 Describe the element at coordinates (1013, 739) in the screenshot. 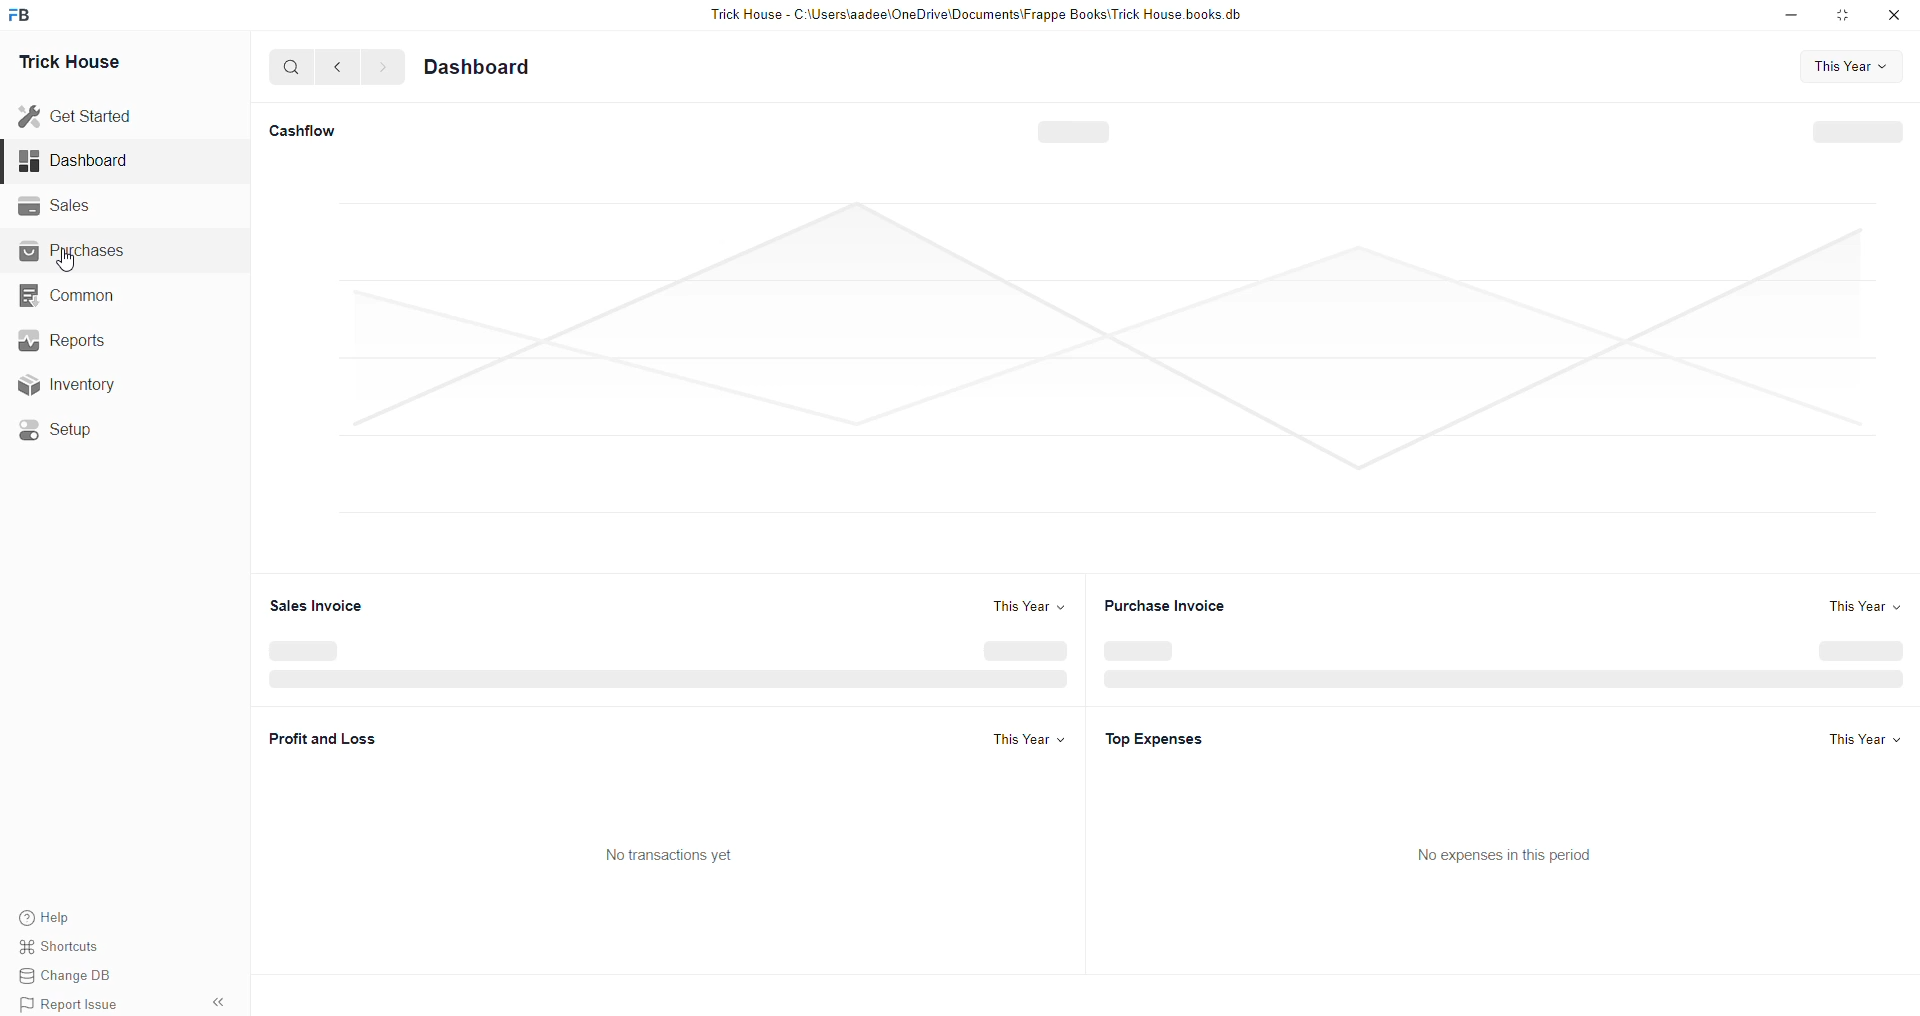

I see `This Year ` at that location.